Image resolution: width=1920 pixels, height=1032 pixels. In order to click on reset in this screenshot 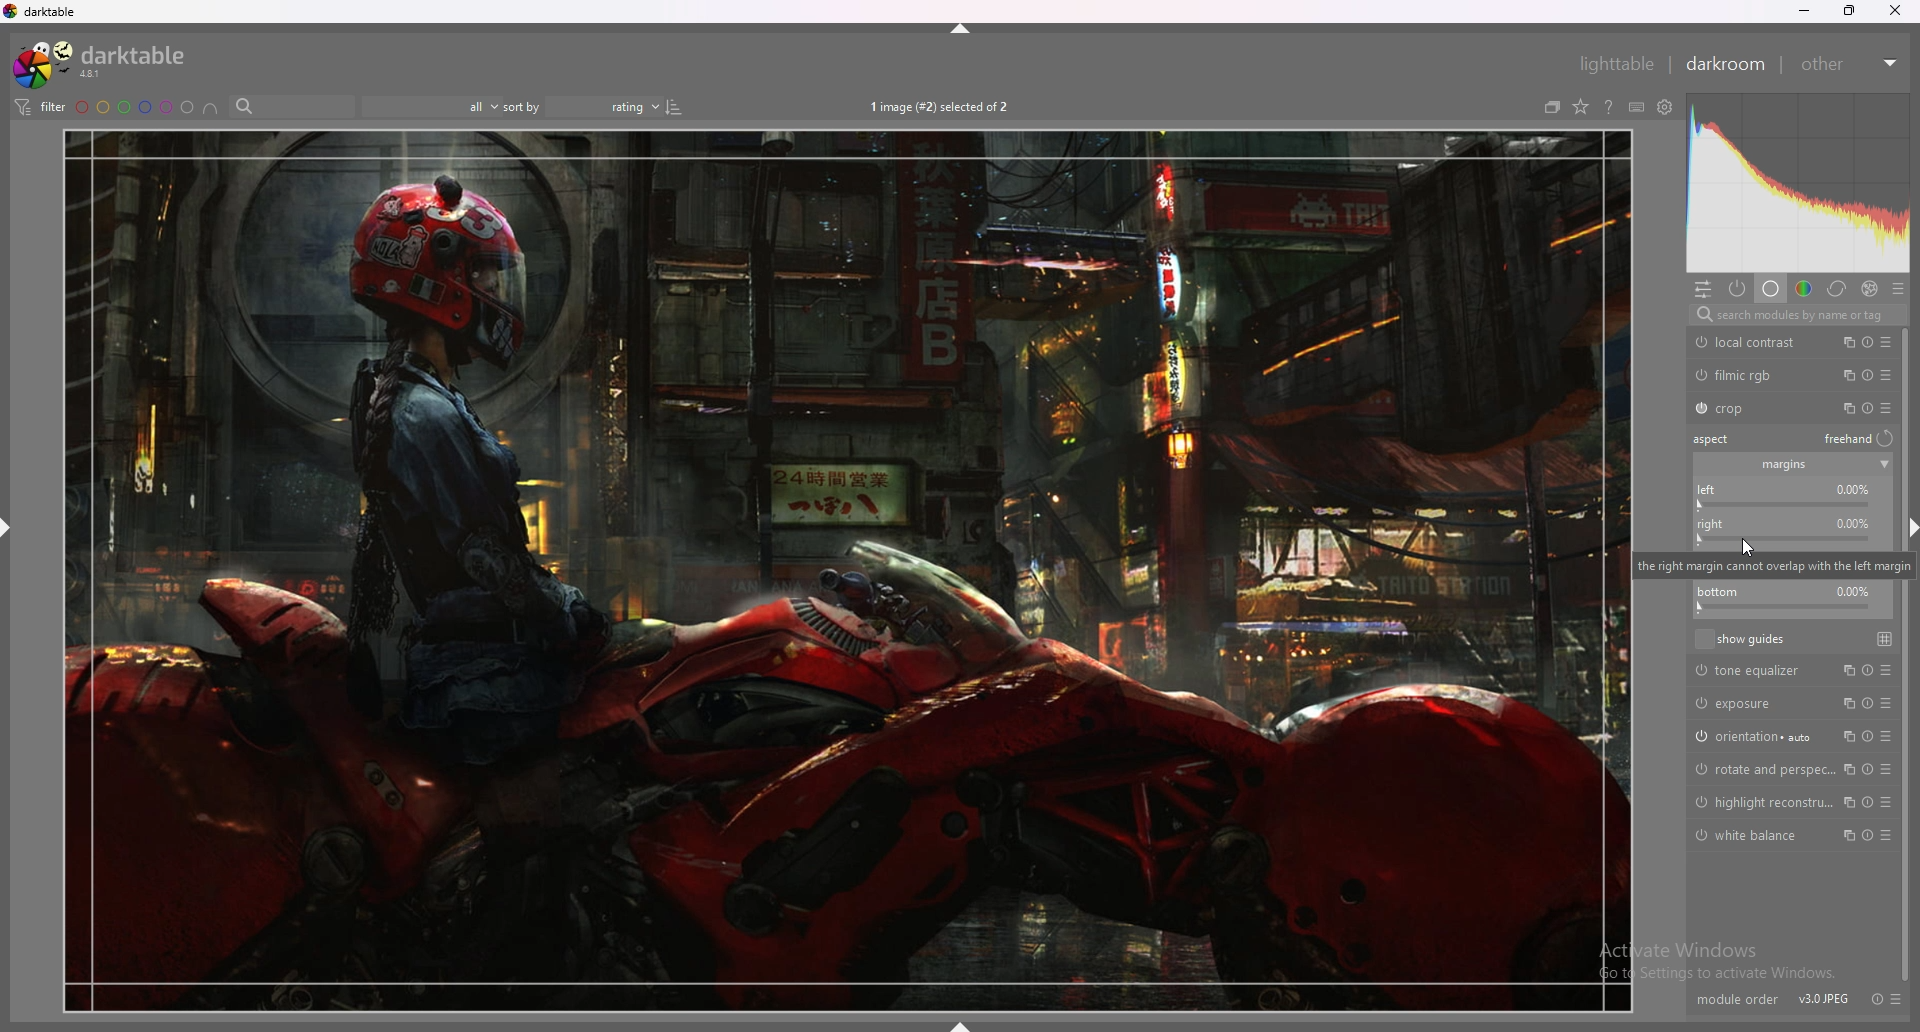, I will do `click(1865, 802)`.